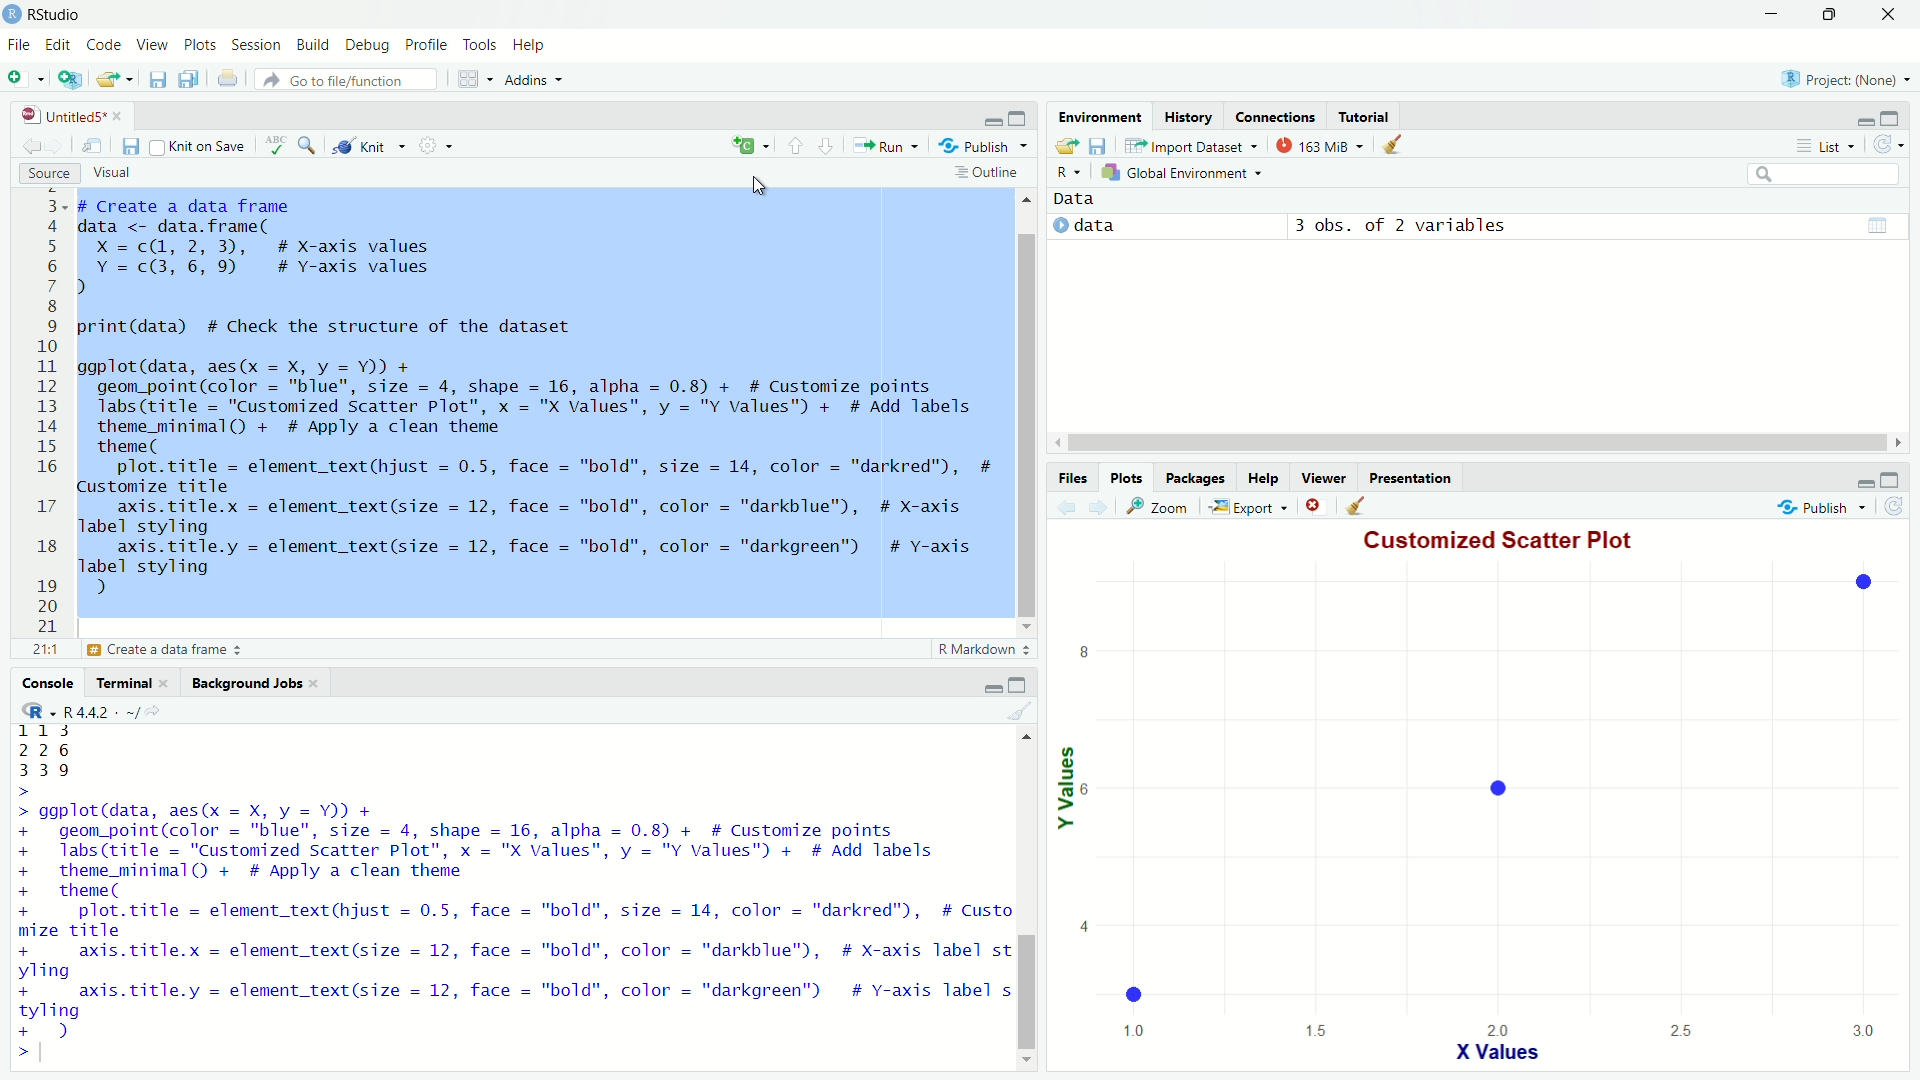 The width and height of the screenshot is (1920, 1080). Describe the element at coordinates (1504, 542) in the screenshot. I see `Customized Scatter Plot` at that location.